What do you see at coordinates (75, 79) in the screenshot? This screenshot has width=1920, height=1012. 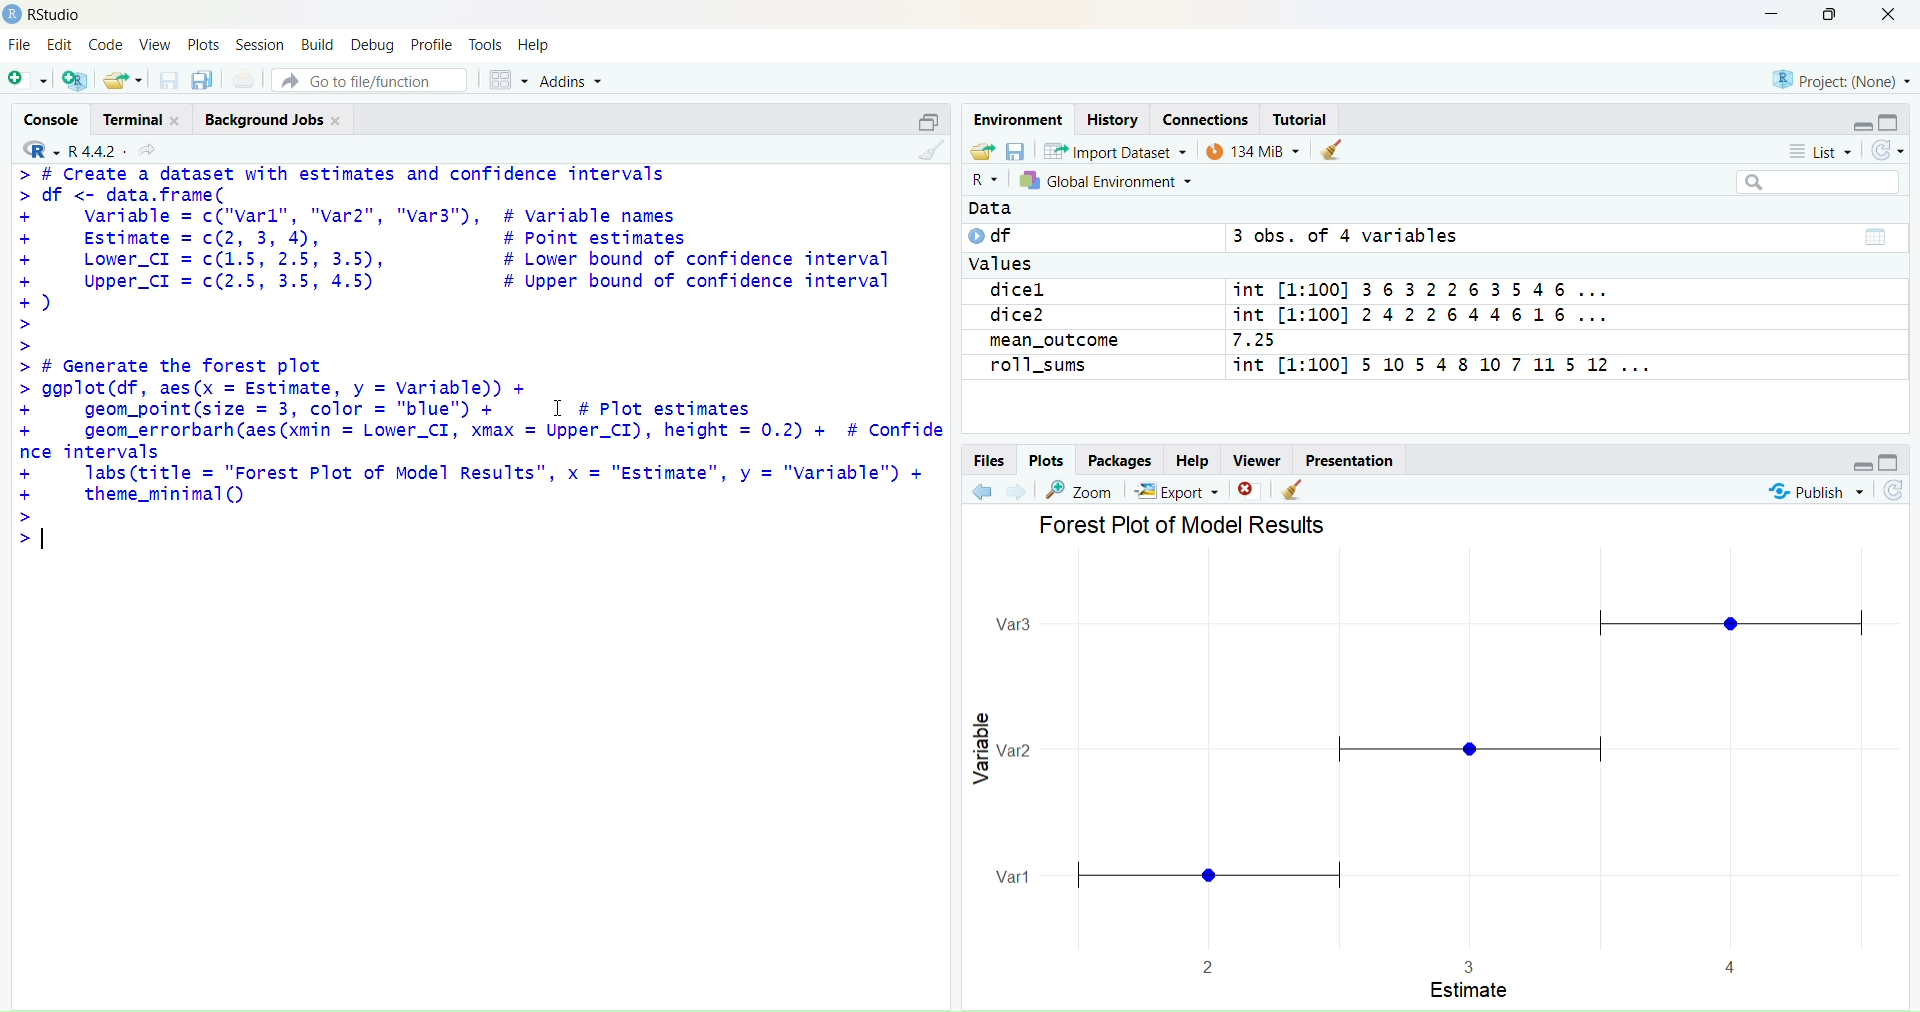 I see `create a project` at bounding box center [75, 79].